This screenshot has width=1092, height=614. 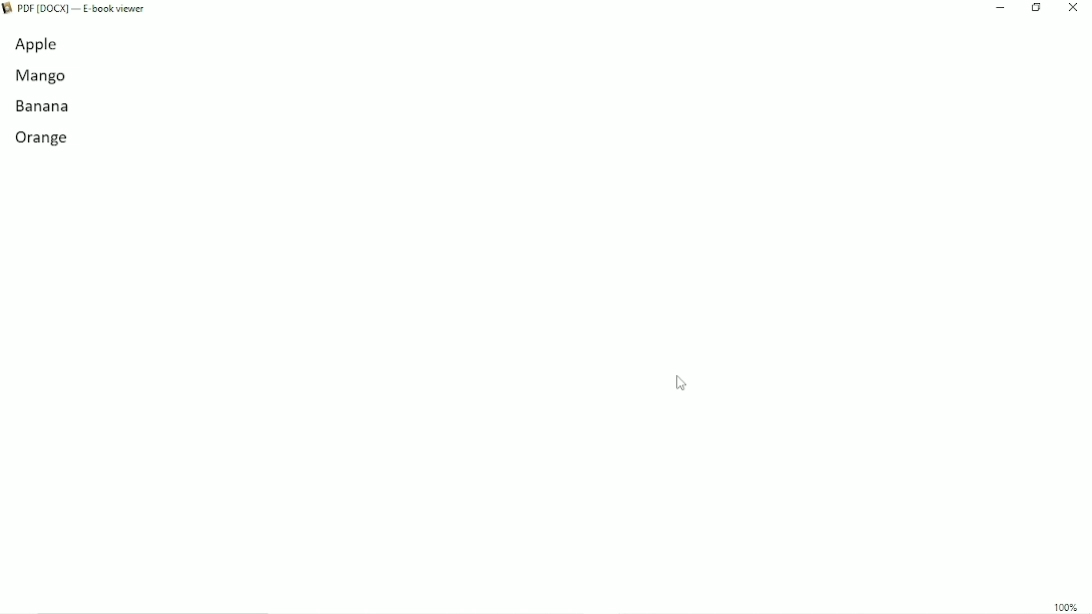 I want to click on mango, so click(x=41, y=77).